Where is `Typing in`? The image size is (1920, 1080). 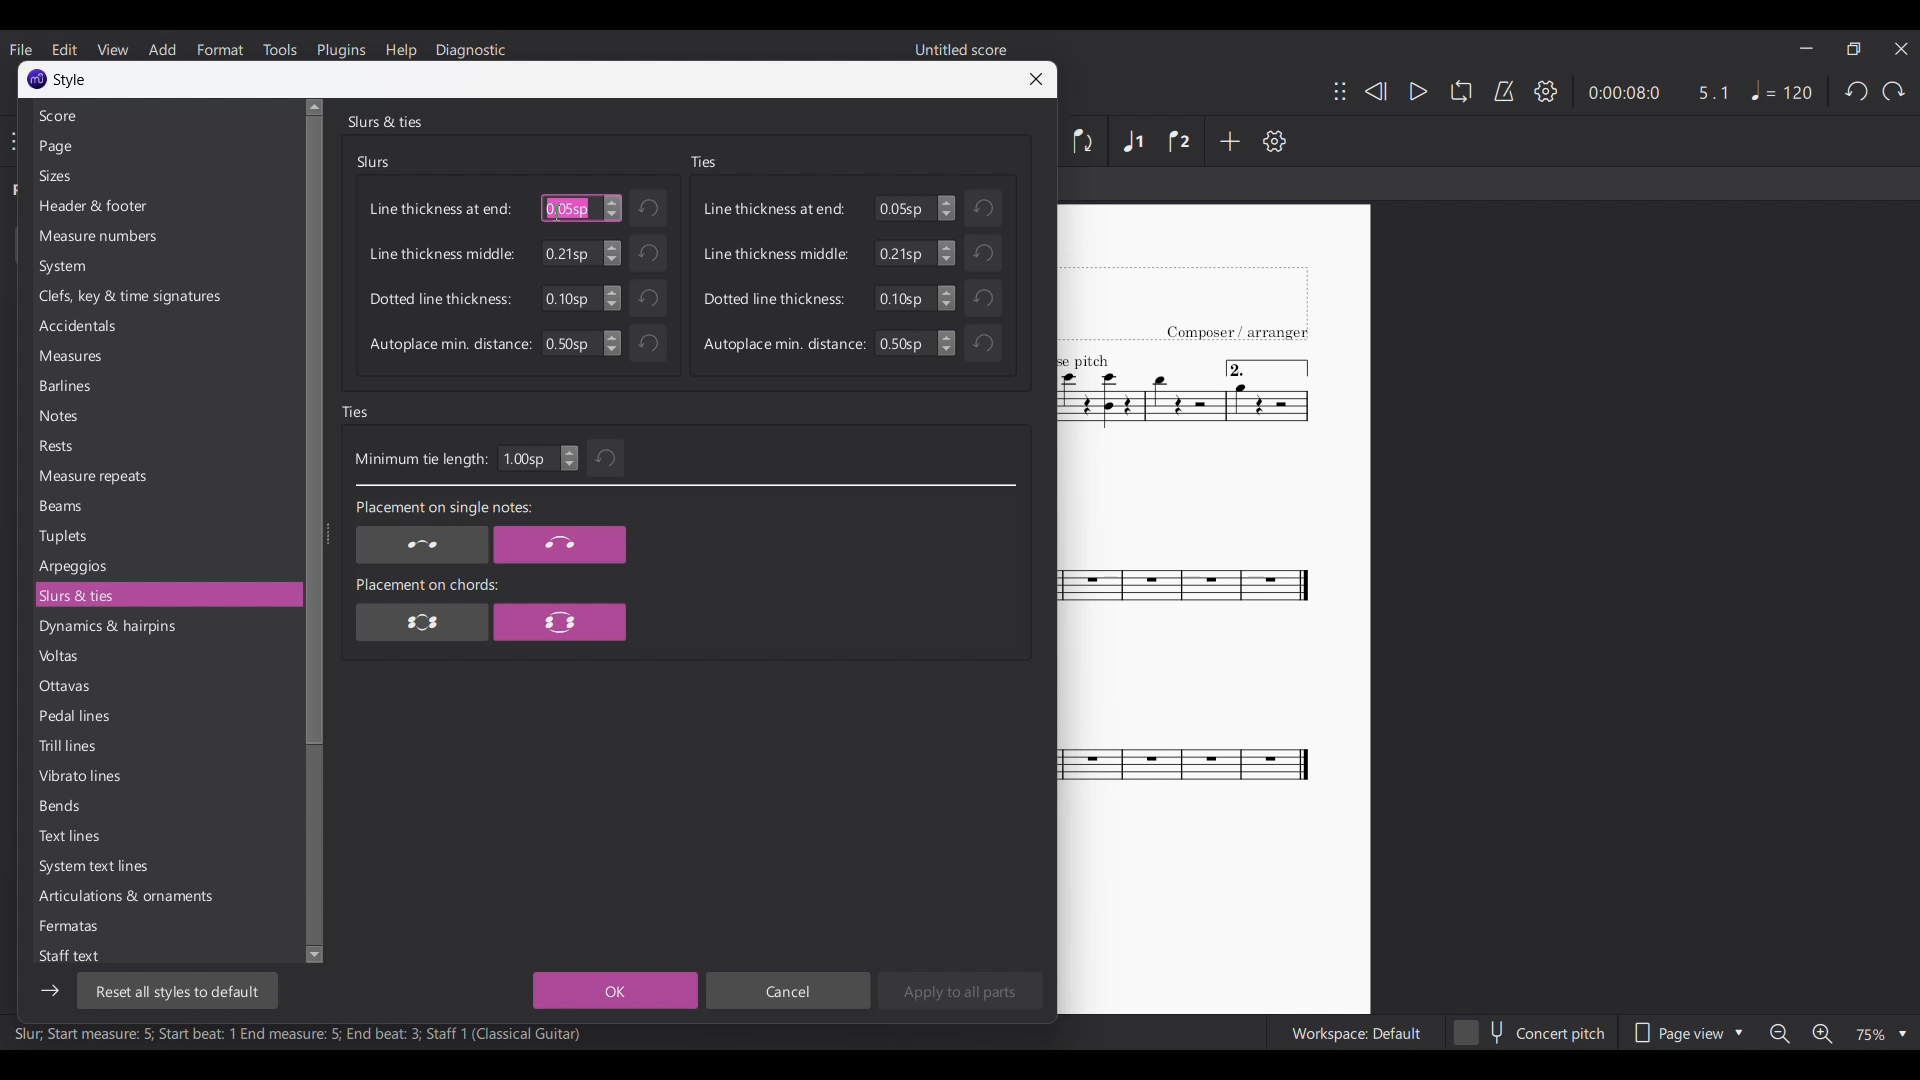 Typing in is located at coordinates (568, 208).